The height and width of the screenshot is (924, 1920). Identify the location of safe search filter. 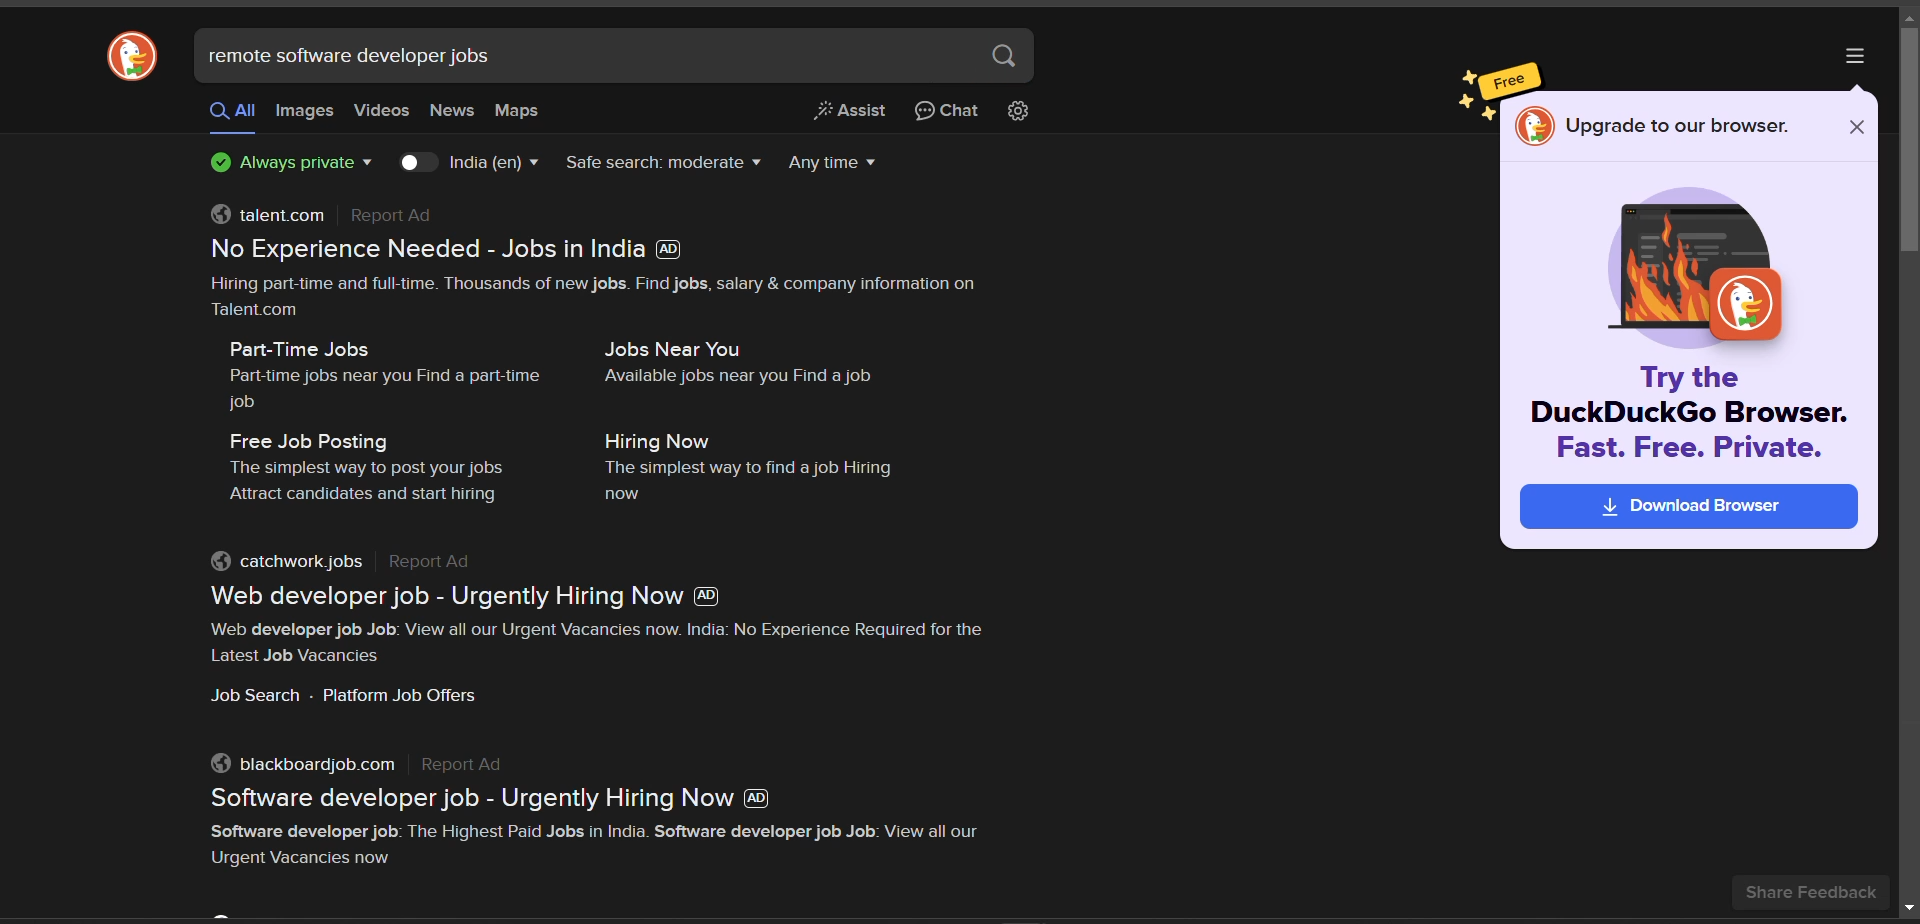
(665, 163).